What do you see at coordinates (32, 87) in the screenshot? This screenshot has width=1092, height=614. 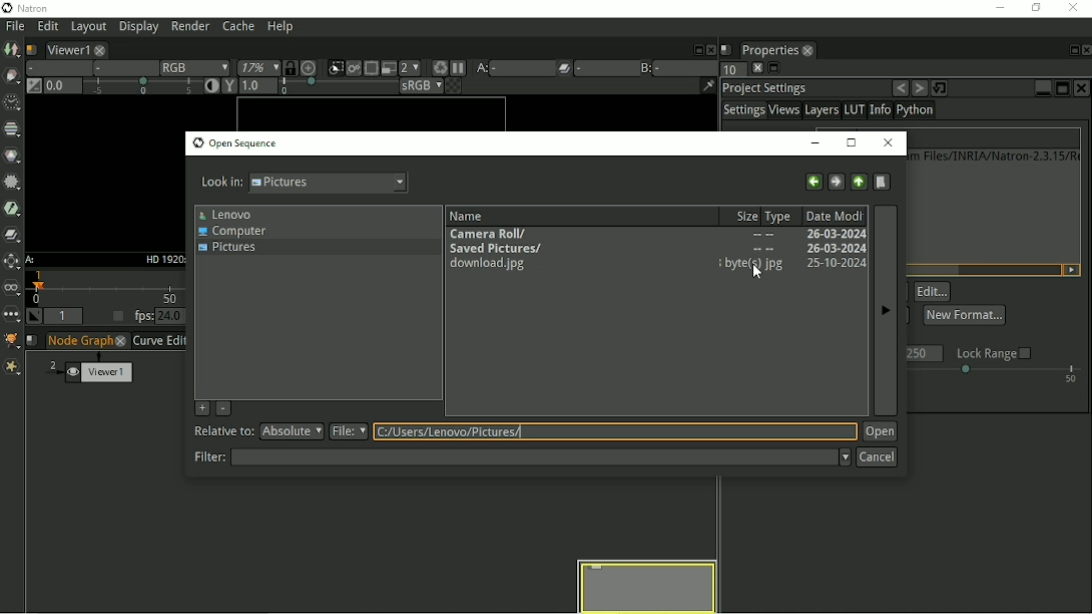 I see `Switch between neutral 1.0 gain f stop and the previous setting` at bounding box center [32, 87].